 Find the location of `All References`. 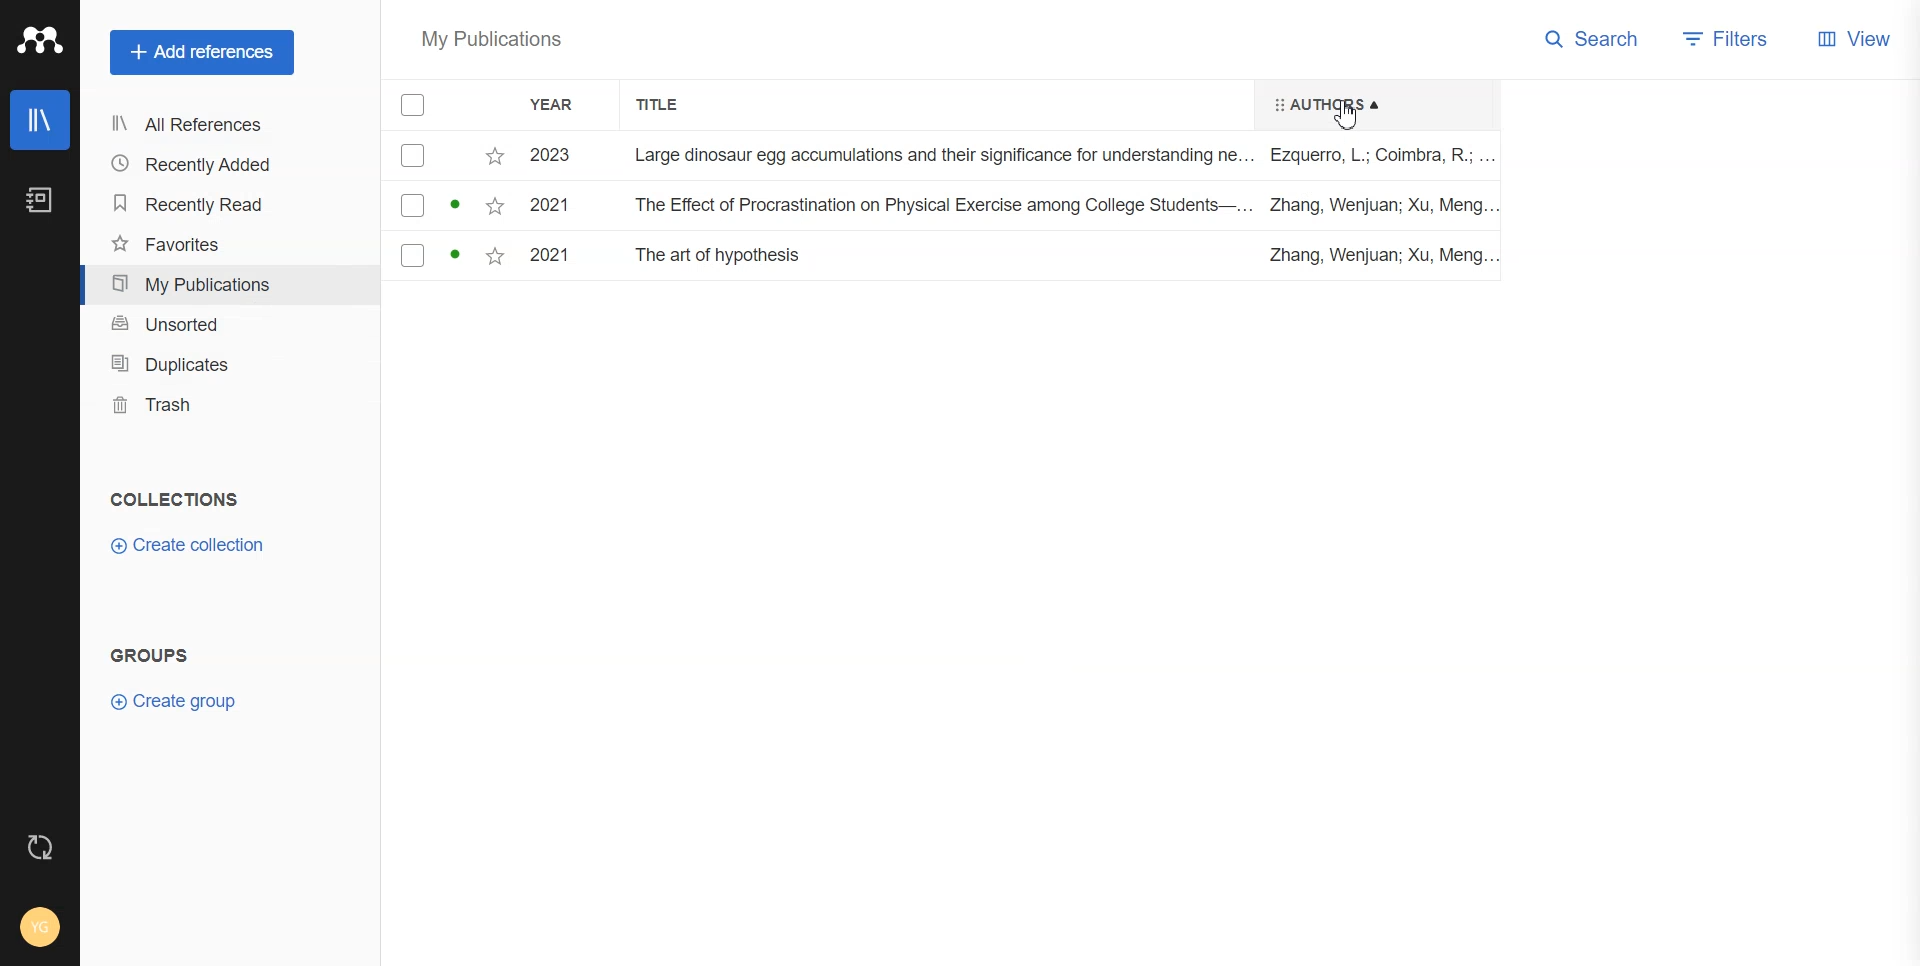

All References is located at coordinates (219, 125).